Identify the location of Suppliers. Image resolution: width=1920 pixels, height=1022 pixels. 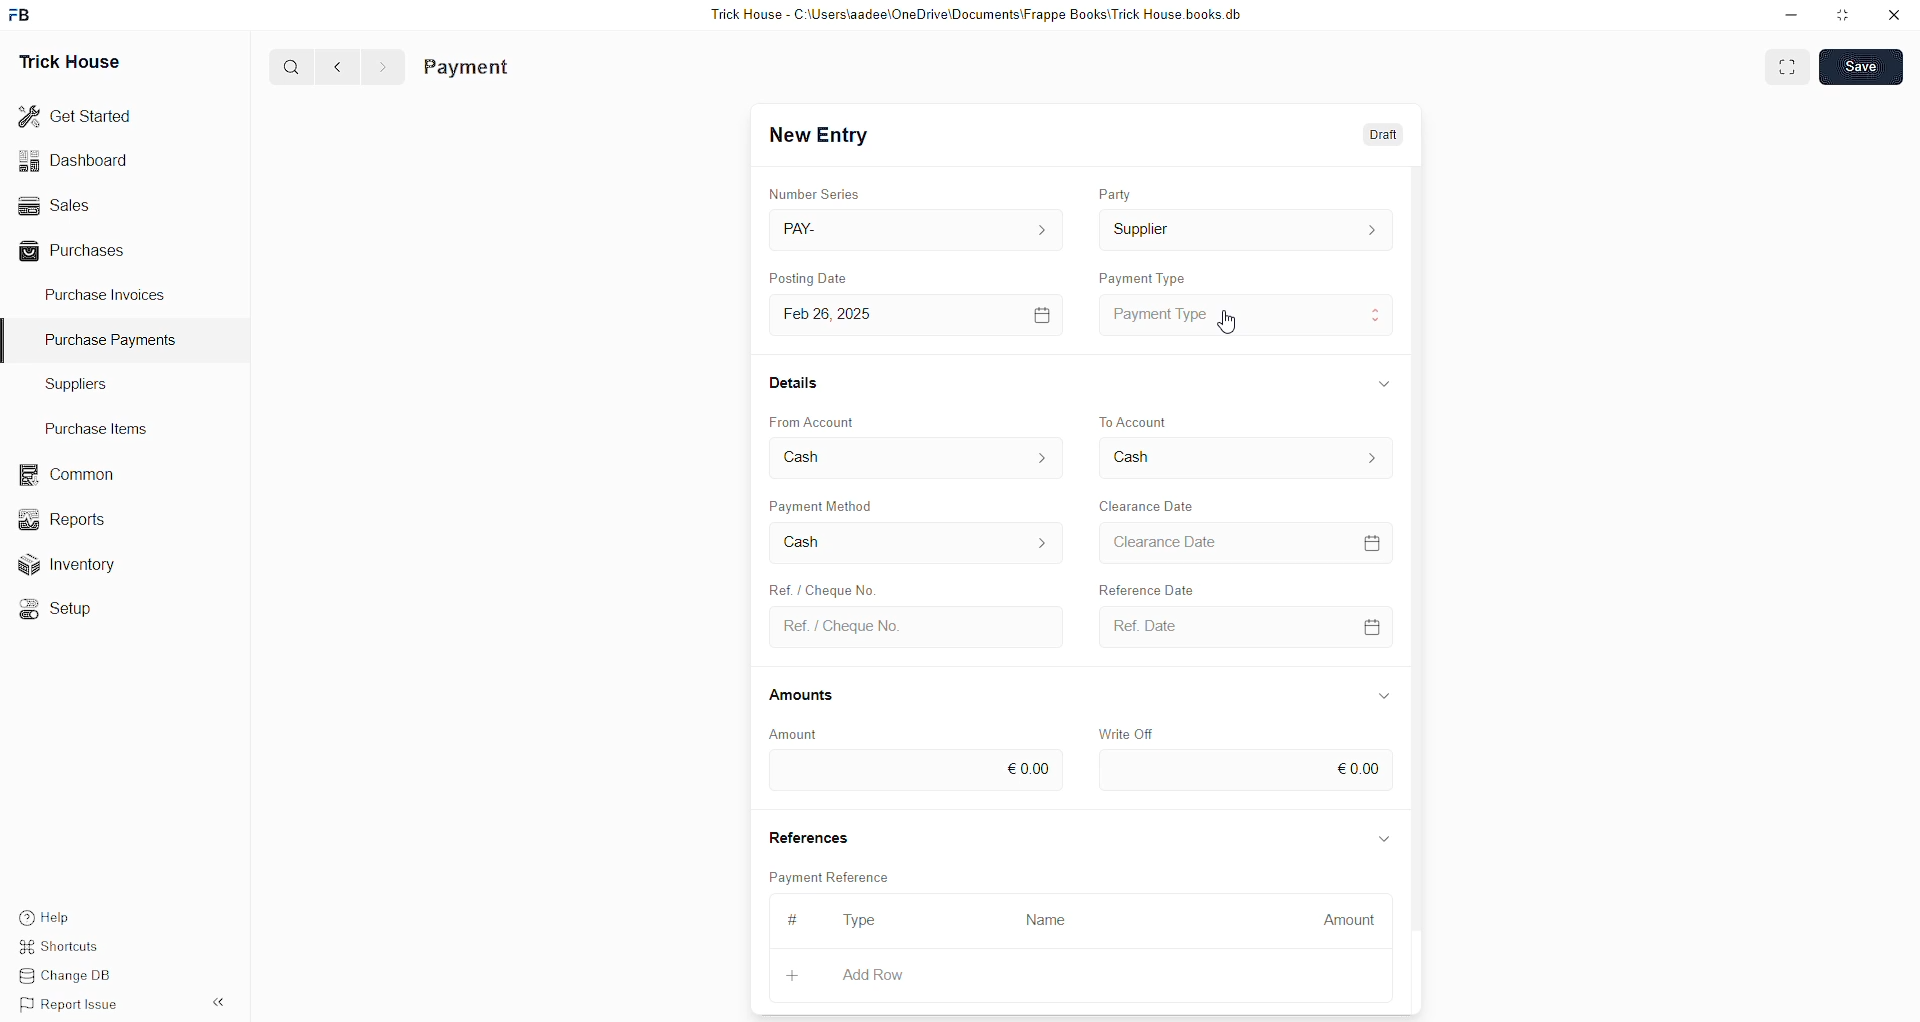
(98, 386).